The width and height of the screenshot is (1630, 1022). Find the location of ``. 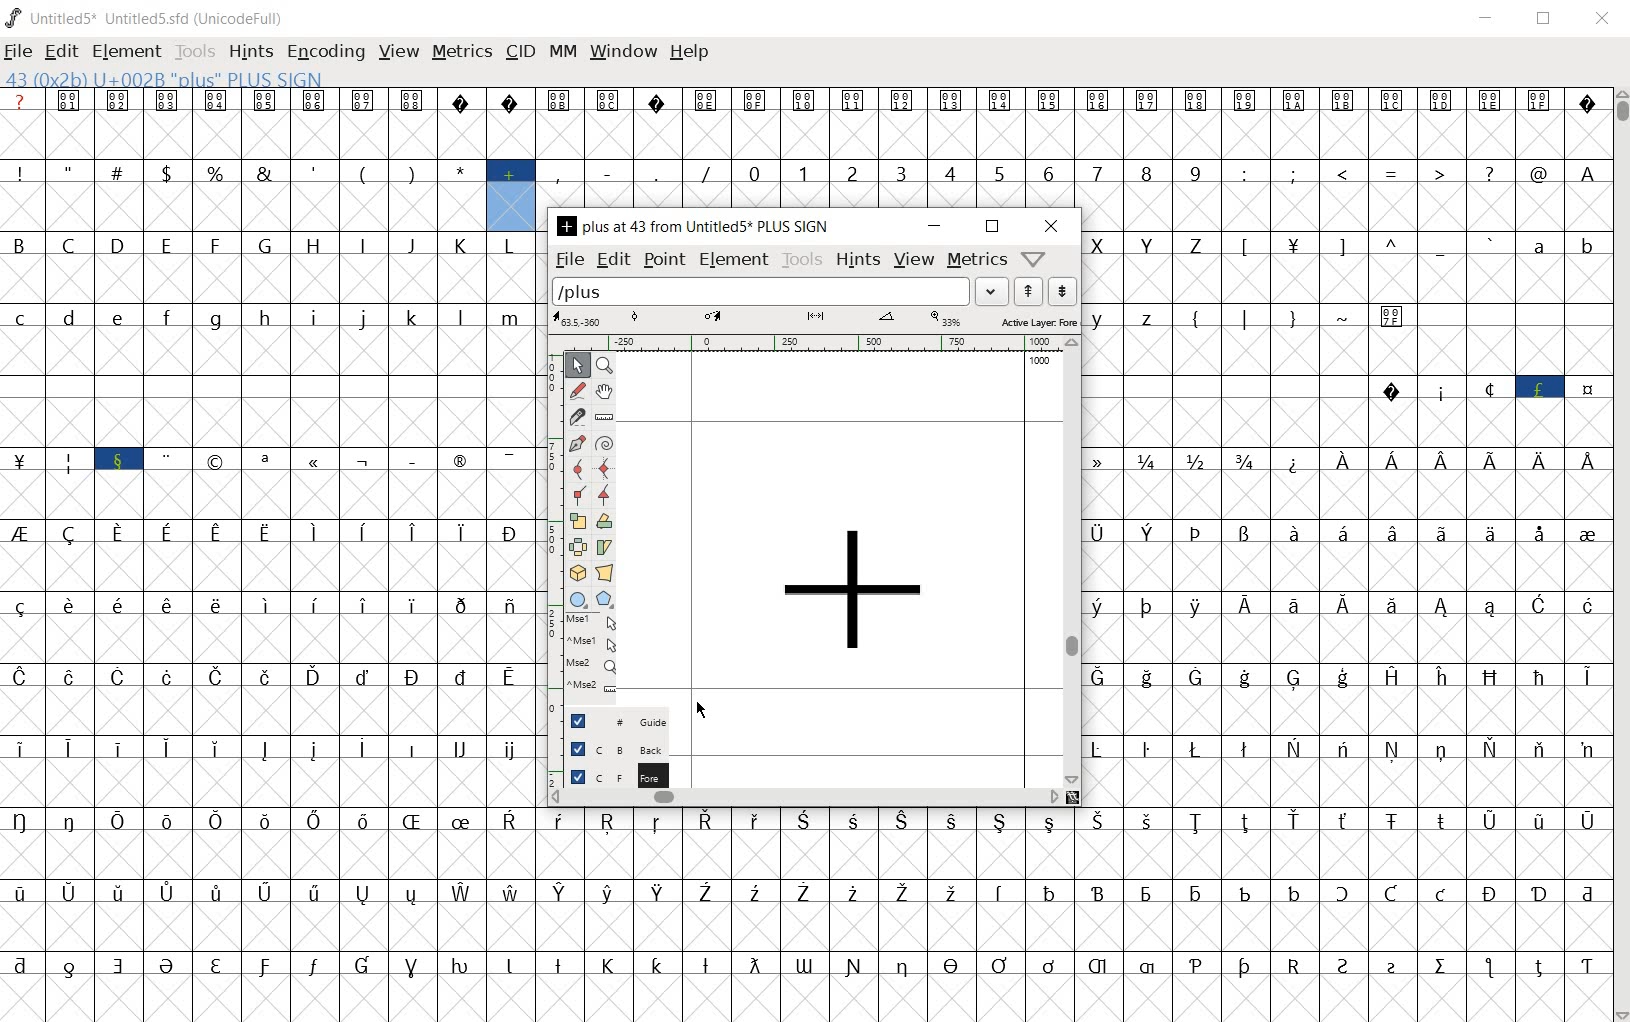

 is located at coordinates (1346, 773).